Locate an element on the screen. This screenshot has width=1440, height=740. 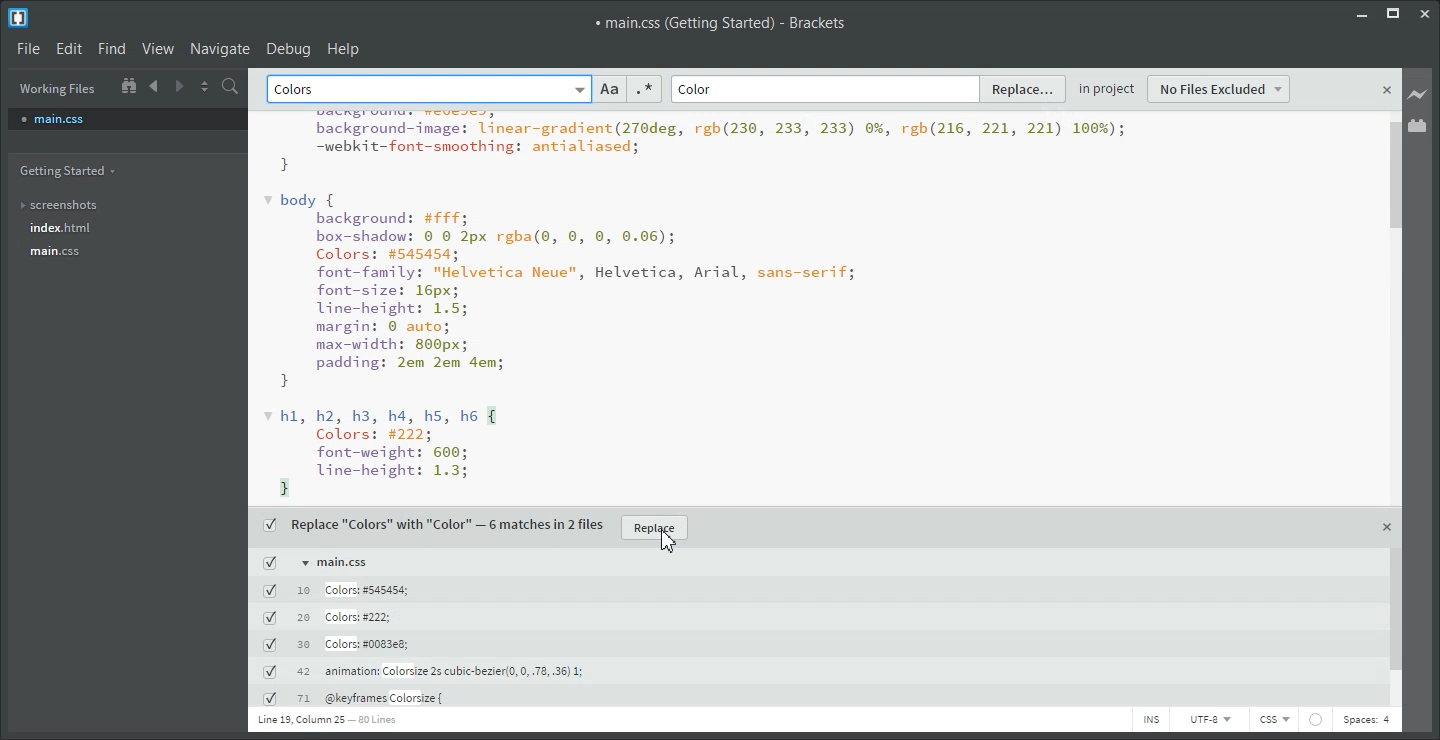
Live Preview is located at coordinates (1418, 95).